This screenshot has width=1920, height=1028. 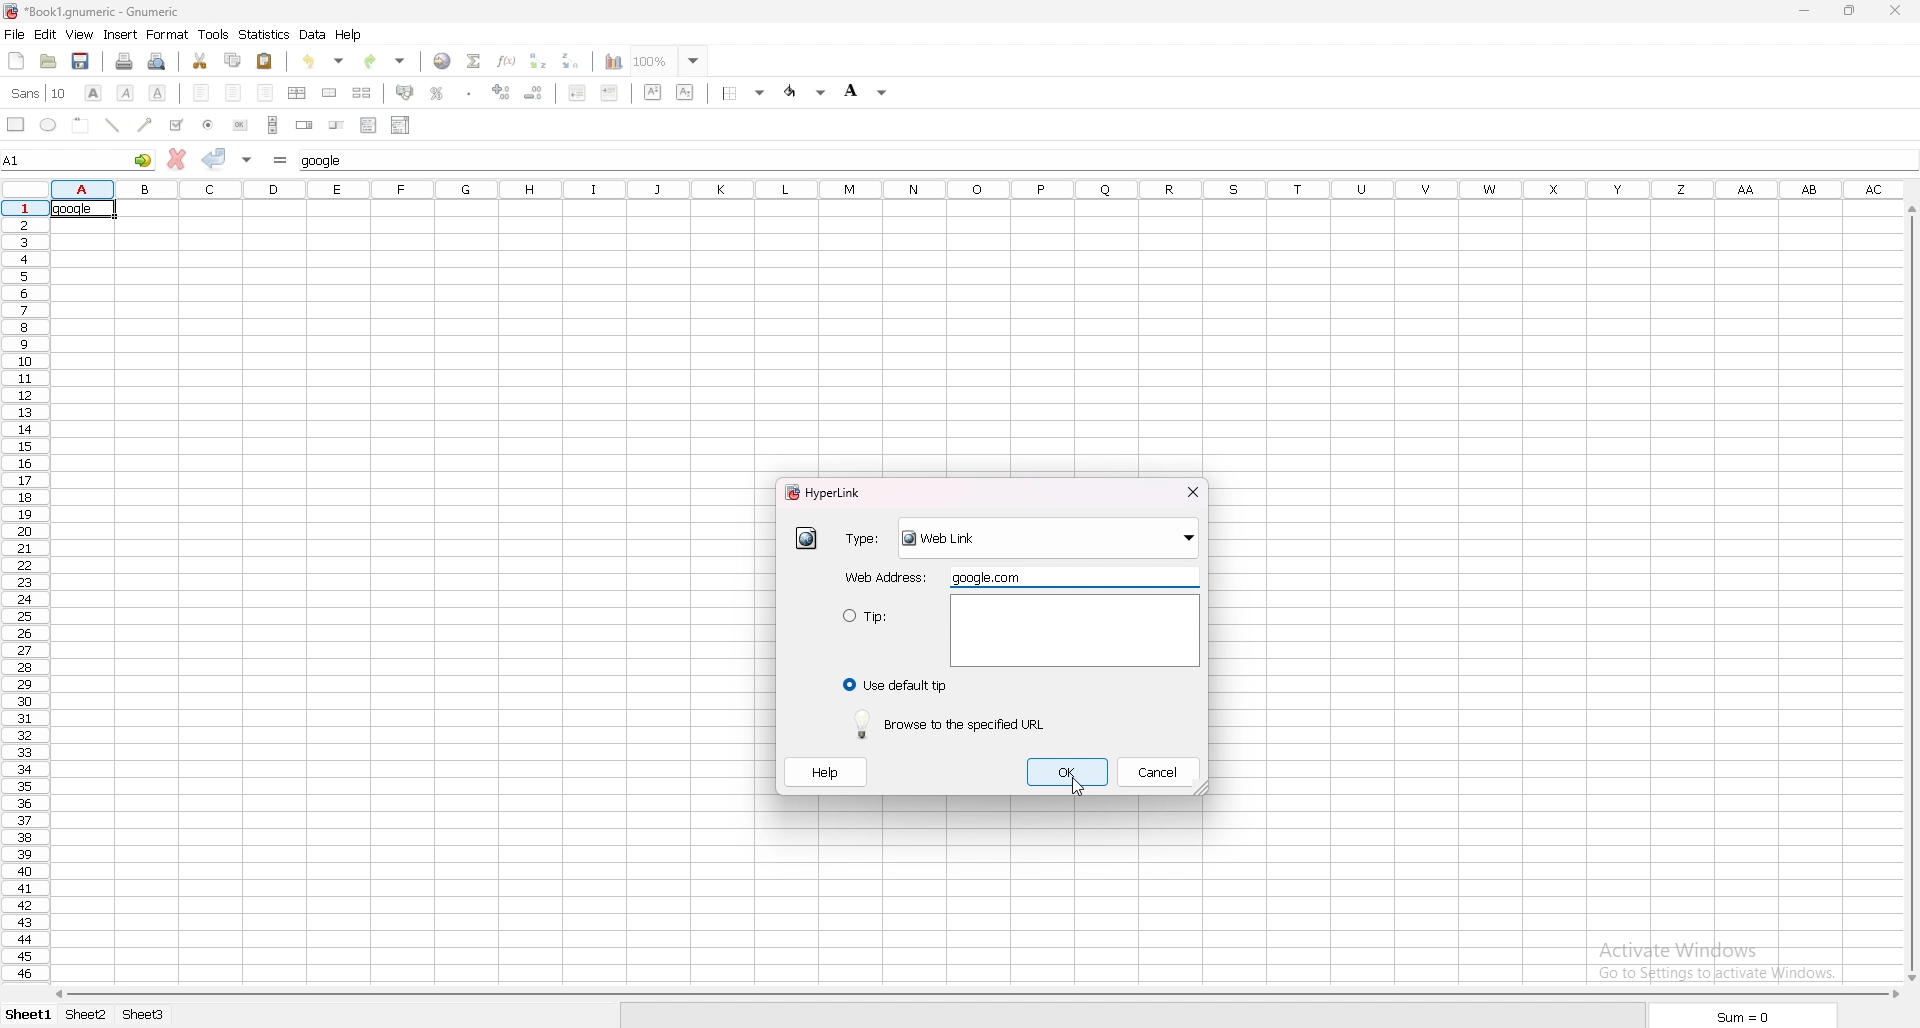 What do you see at coordinates (670, 60) in the screenshot?
I see `zoom` at bounding box center [670, 60].